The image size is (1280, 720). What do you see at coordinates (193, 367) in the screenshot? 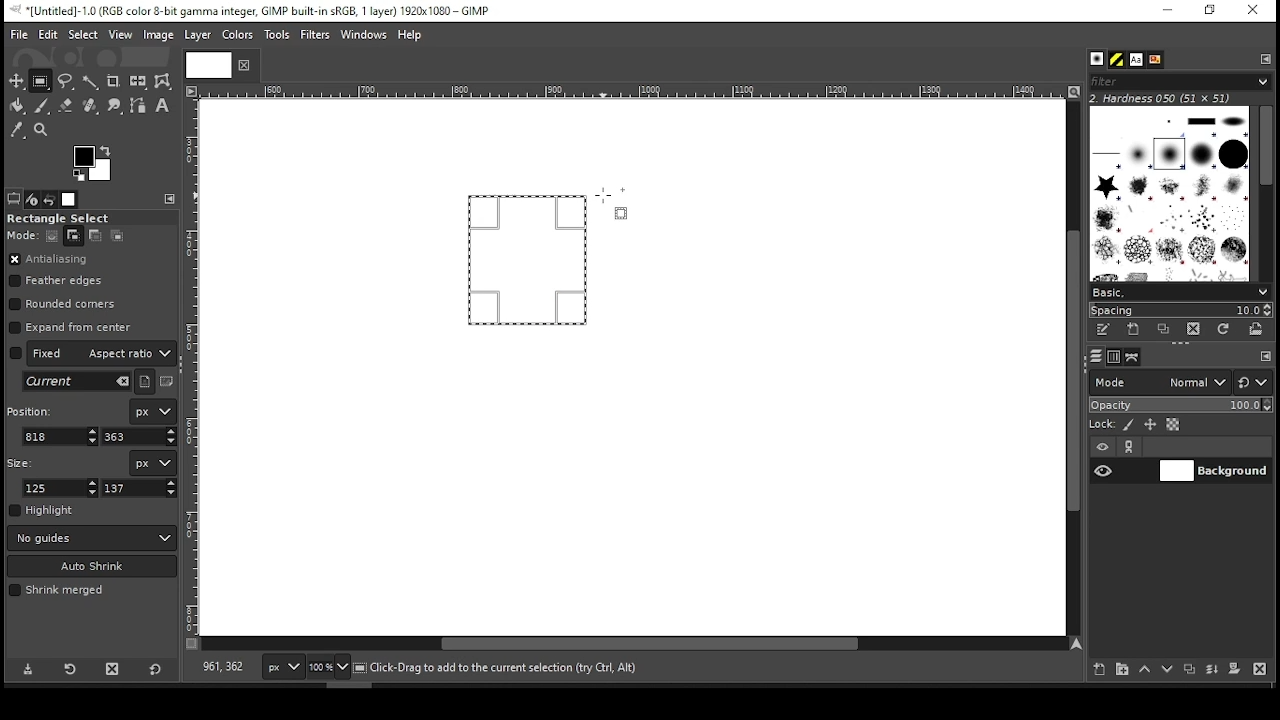
I see `` at bounding box center [193, 367].